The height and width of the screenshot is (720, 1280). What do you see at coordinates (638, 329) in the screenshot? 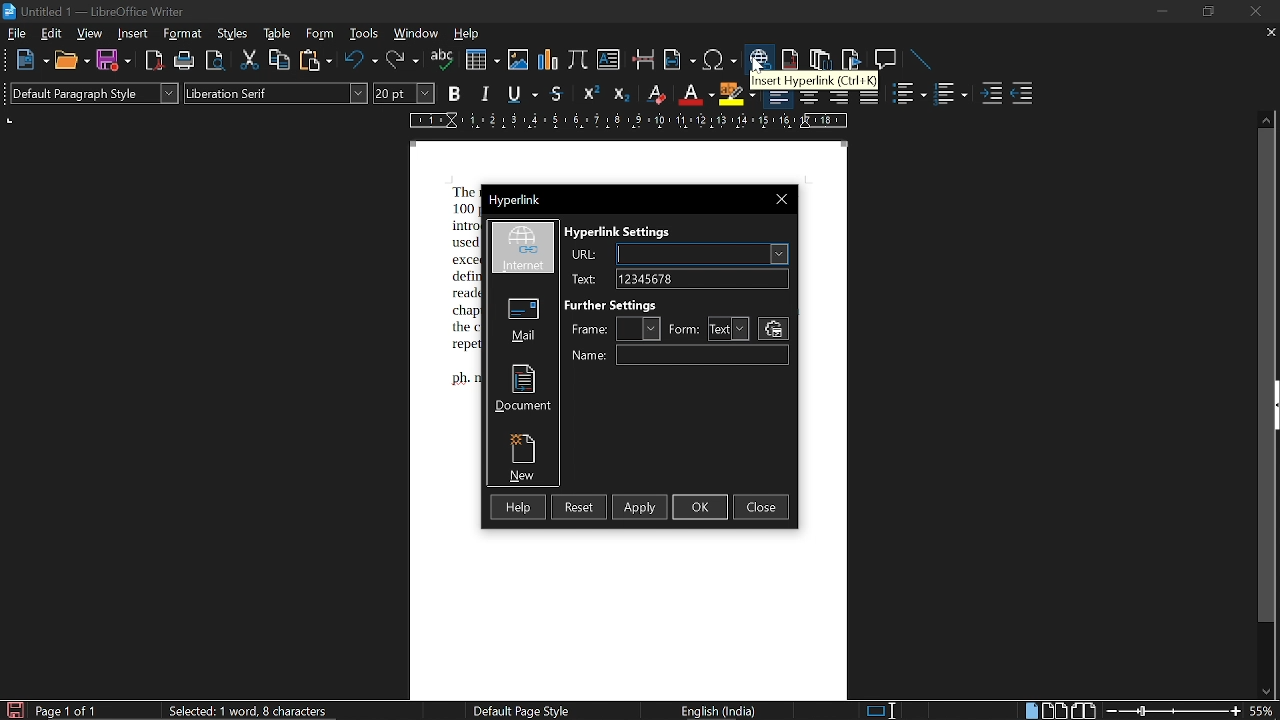
I see `frame` at bounding box center [638, 329].